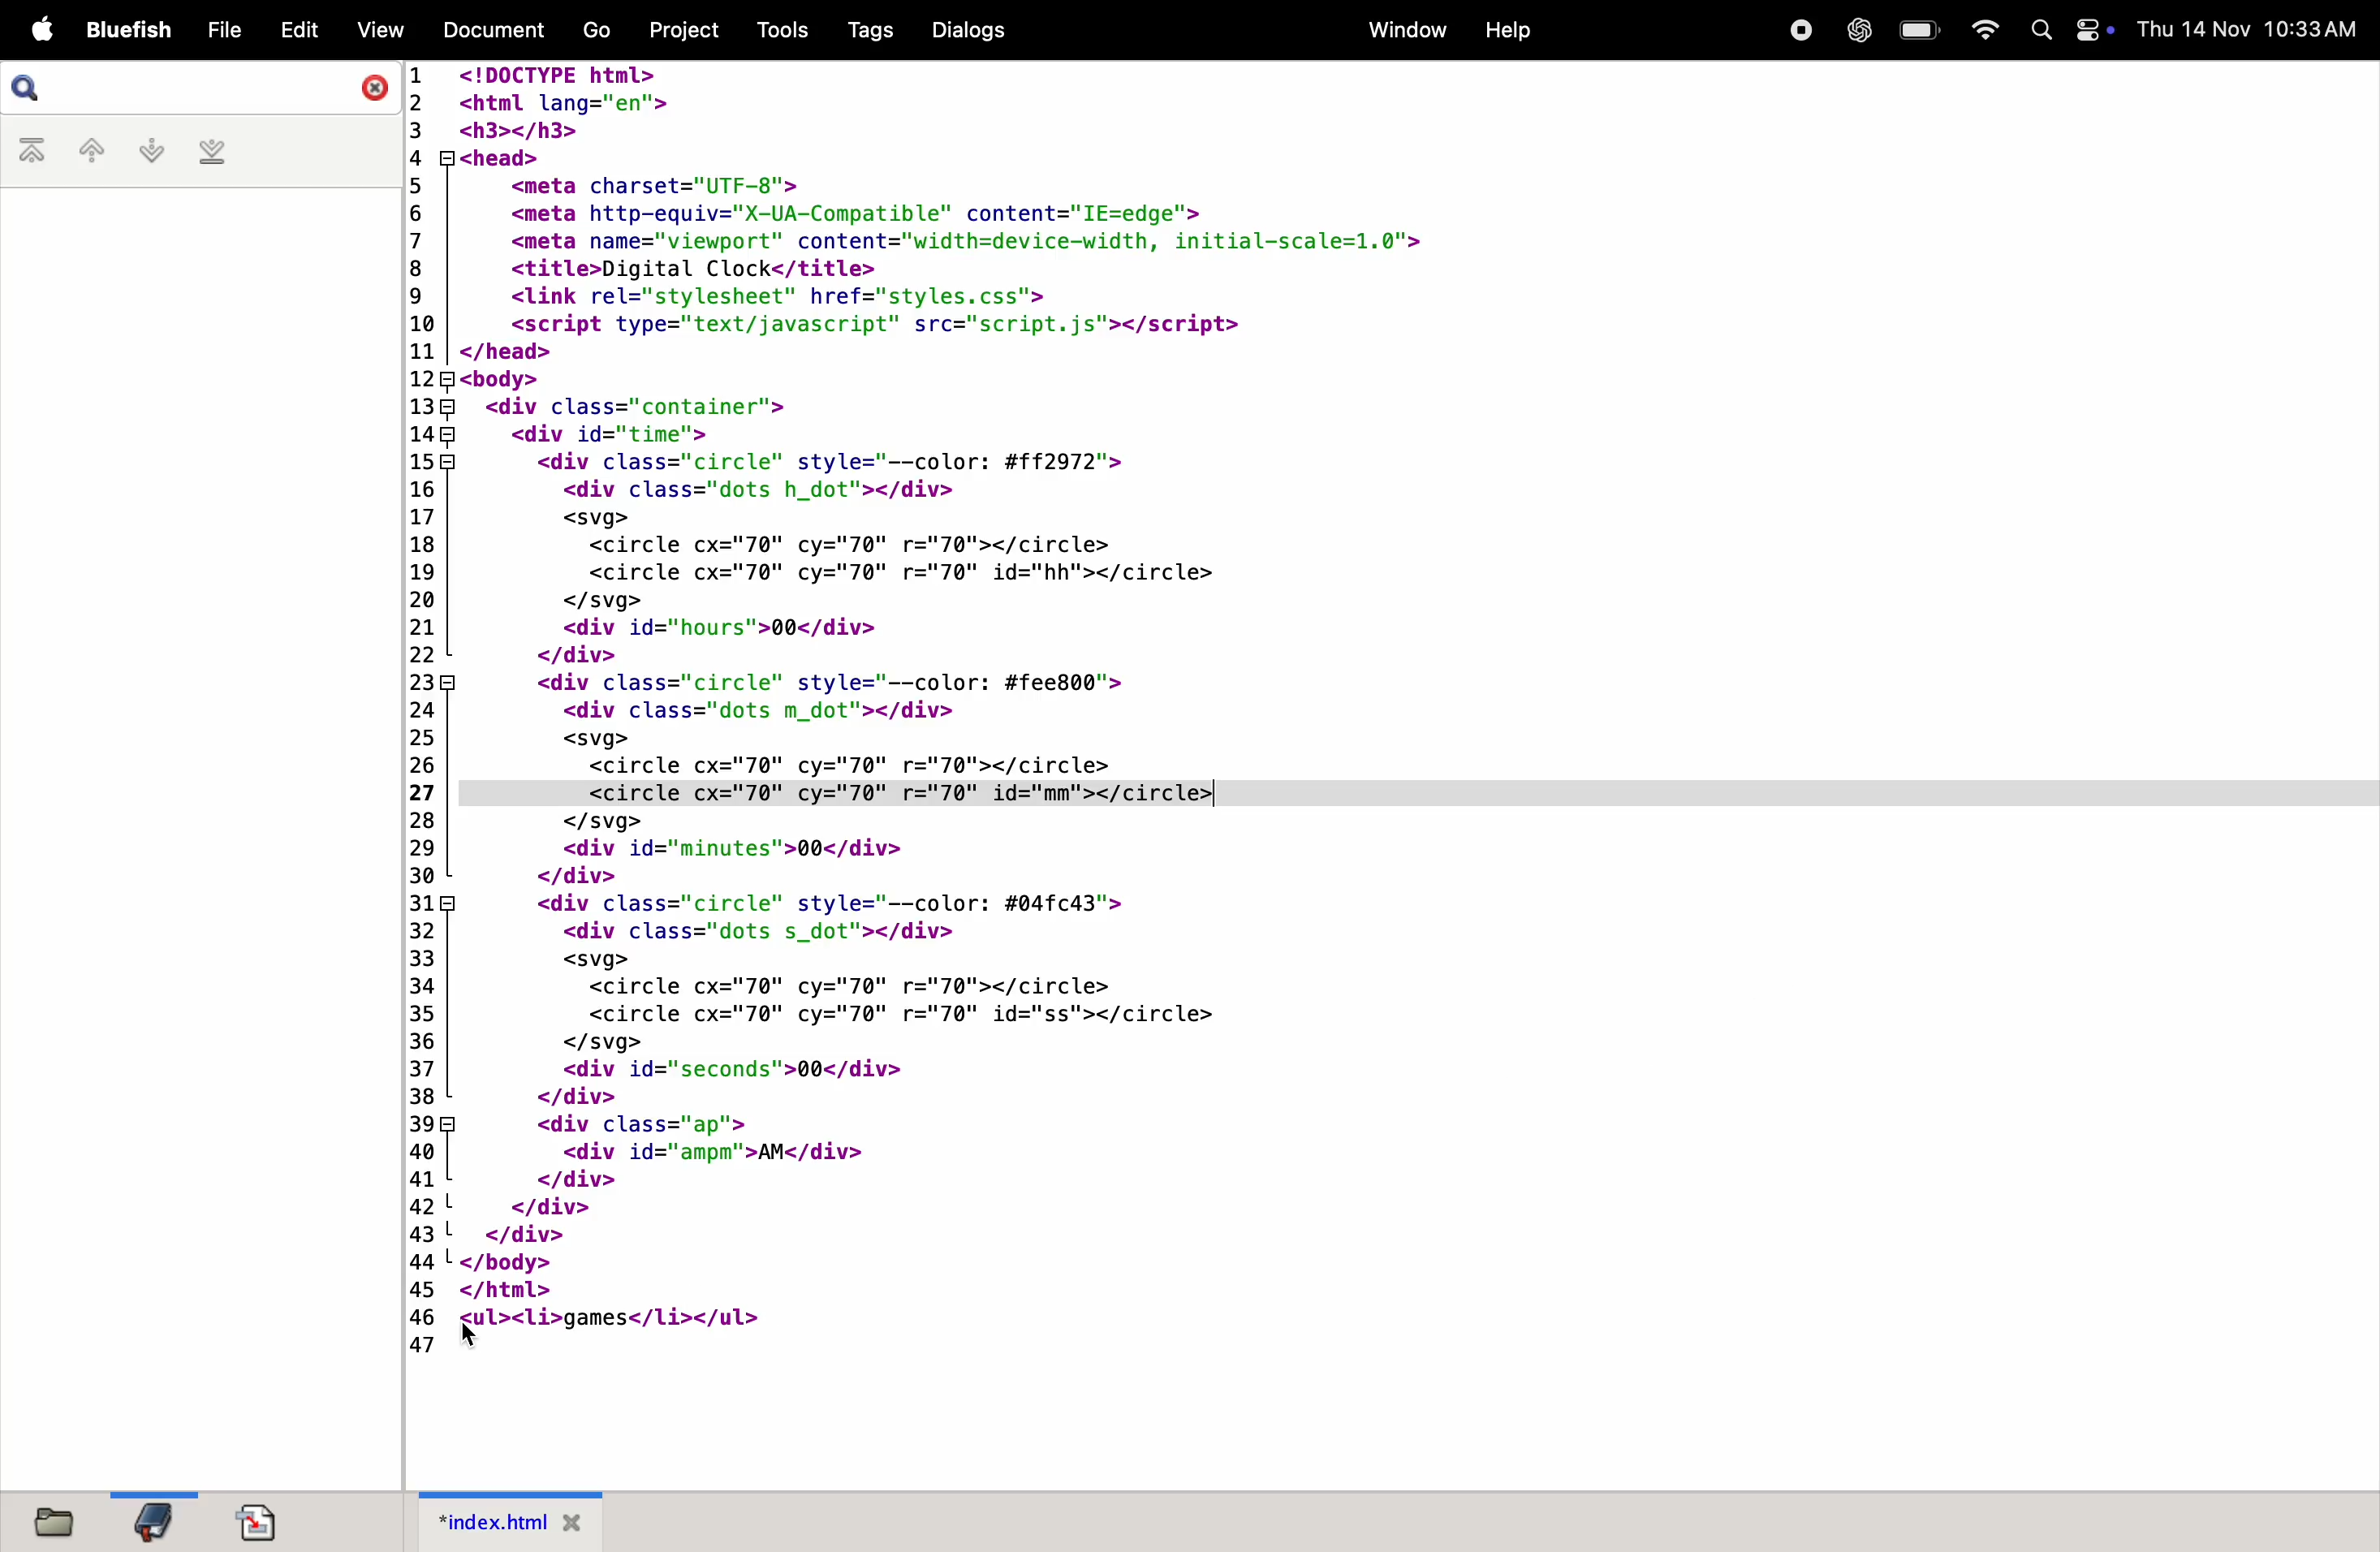  Describe the element at coordinates (1402, 31) in the screenshot. I see `window` at that location.